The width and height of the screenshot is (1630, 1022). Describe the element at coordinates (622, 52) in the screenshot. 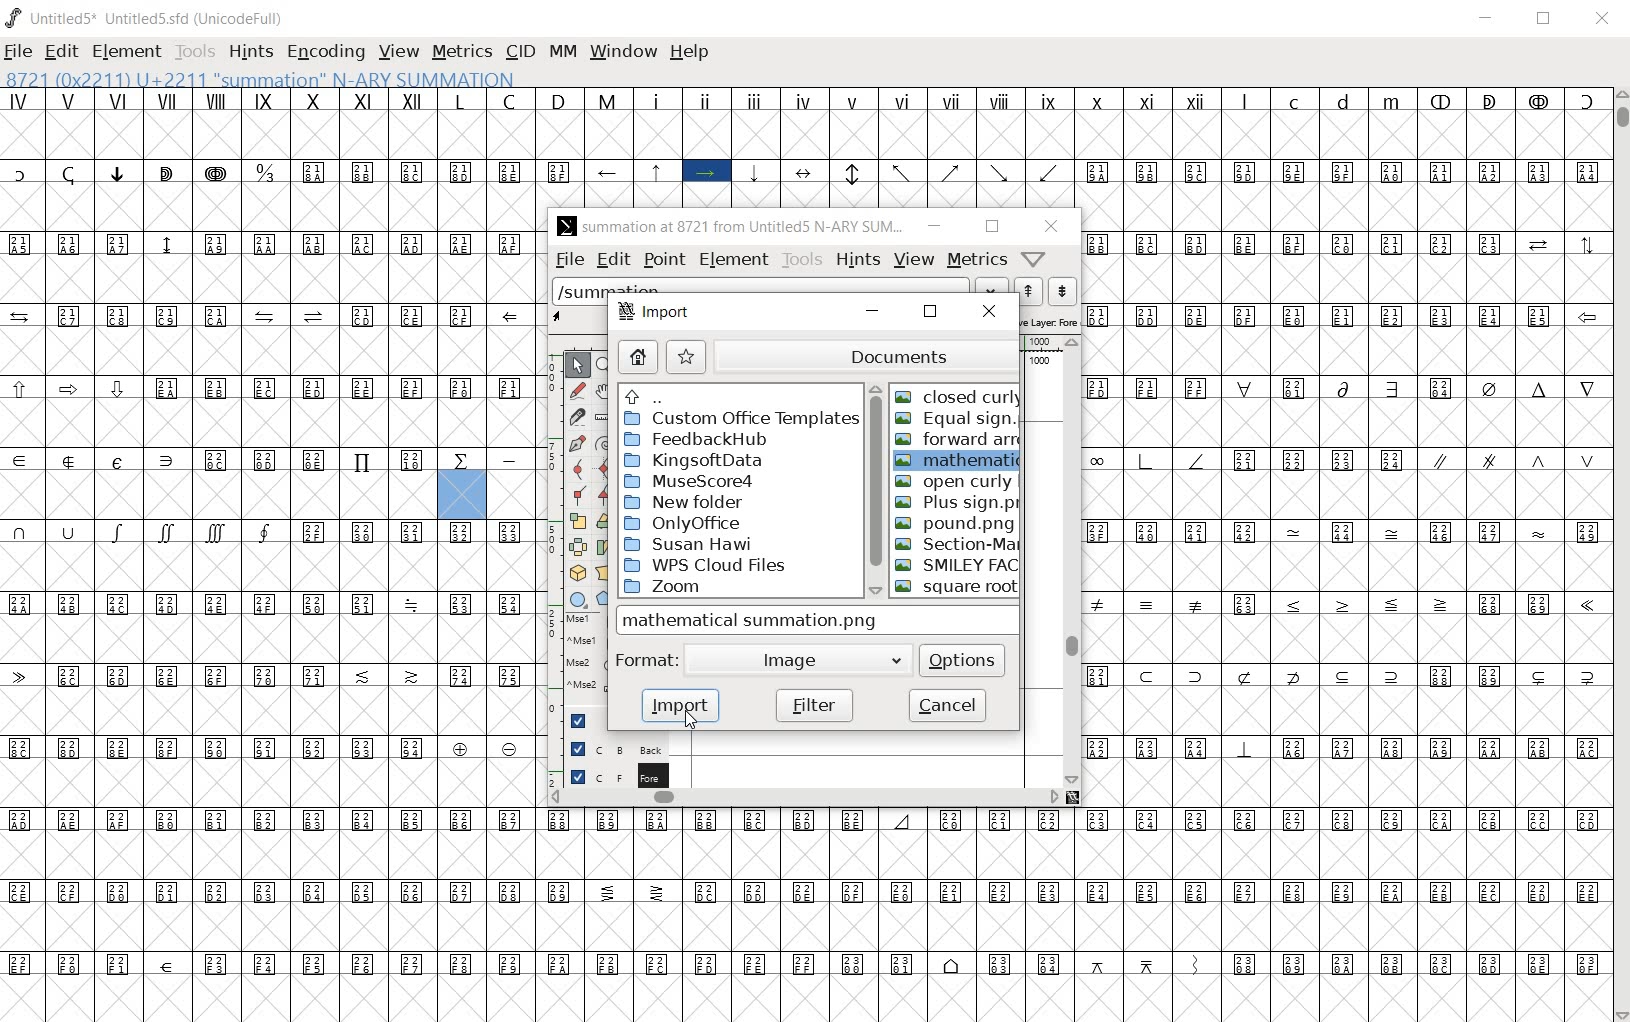

I see `WINDOW` at that location.